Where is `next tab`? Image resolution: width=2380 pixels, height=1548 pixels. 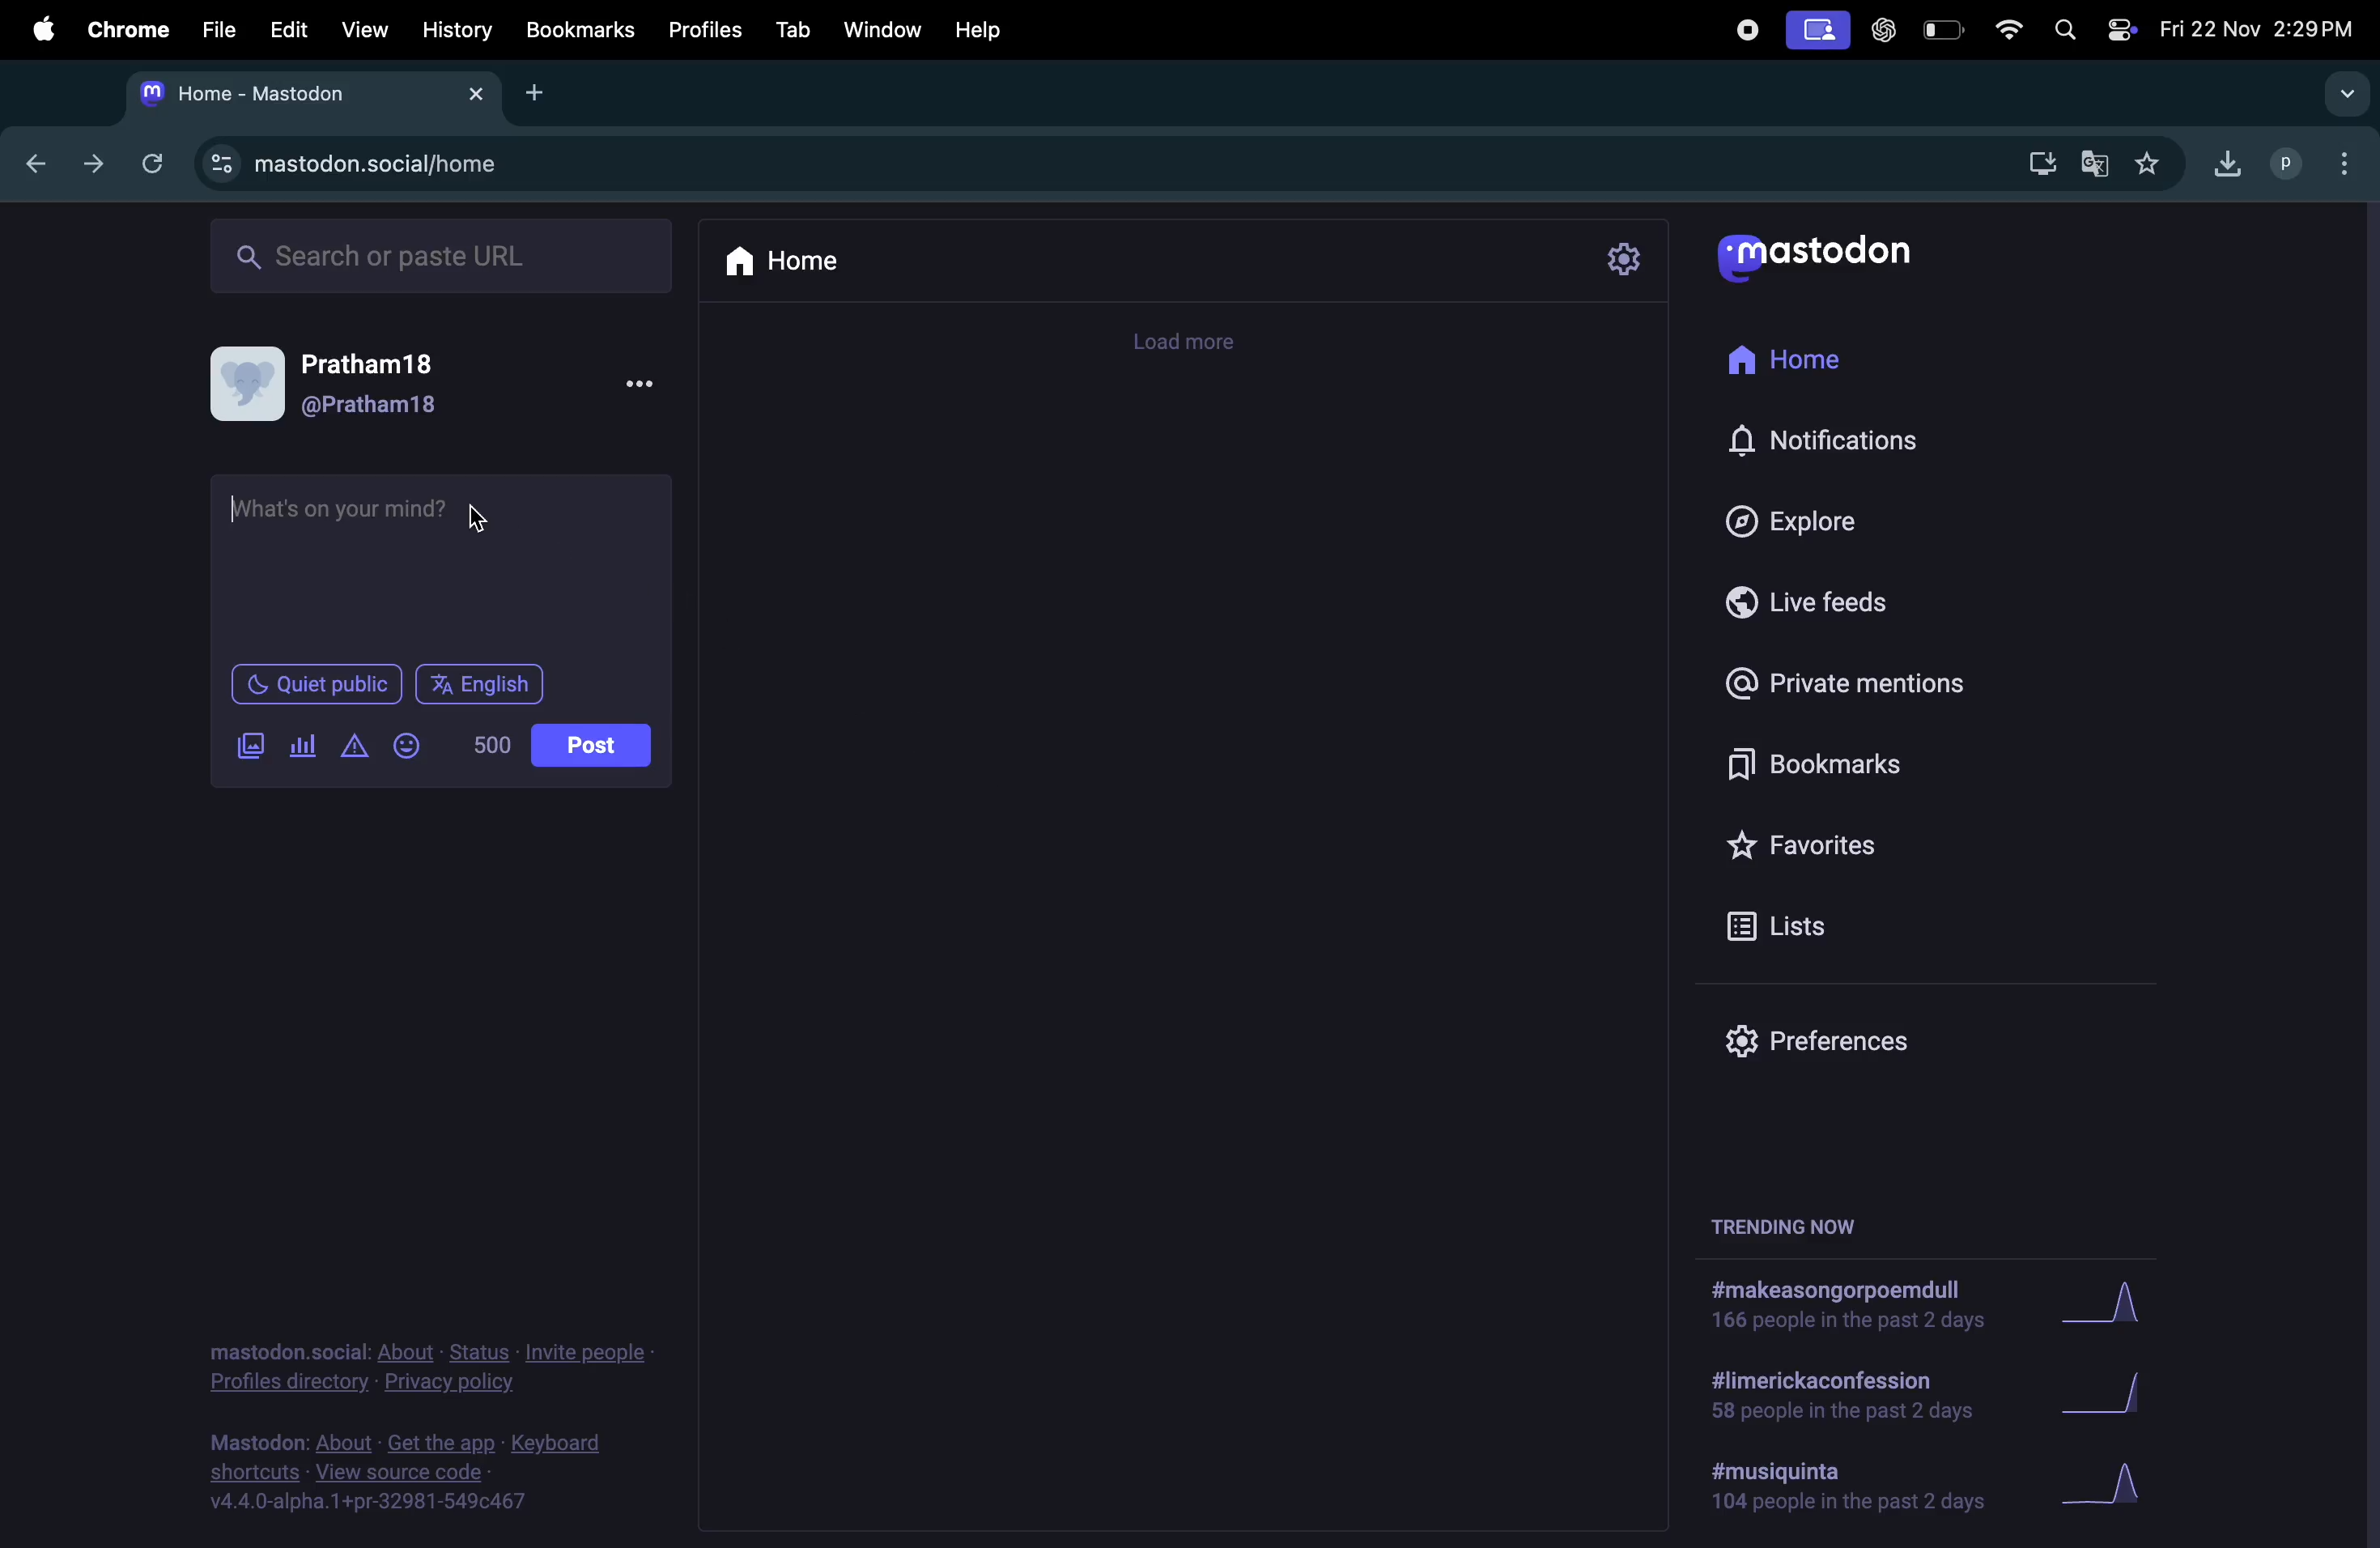
next tab is located at coordinates (88, 164).